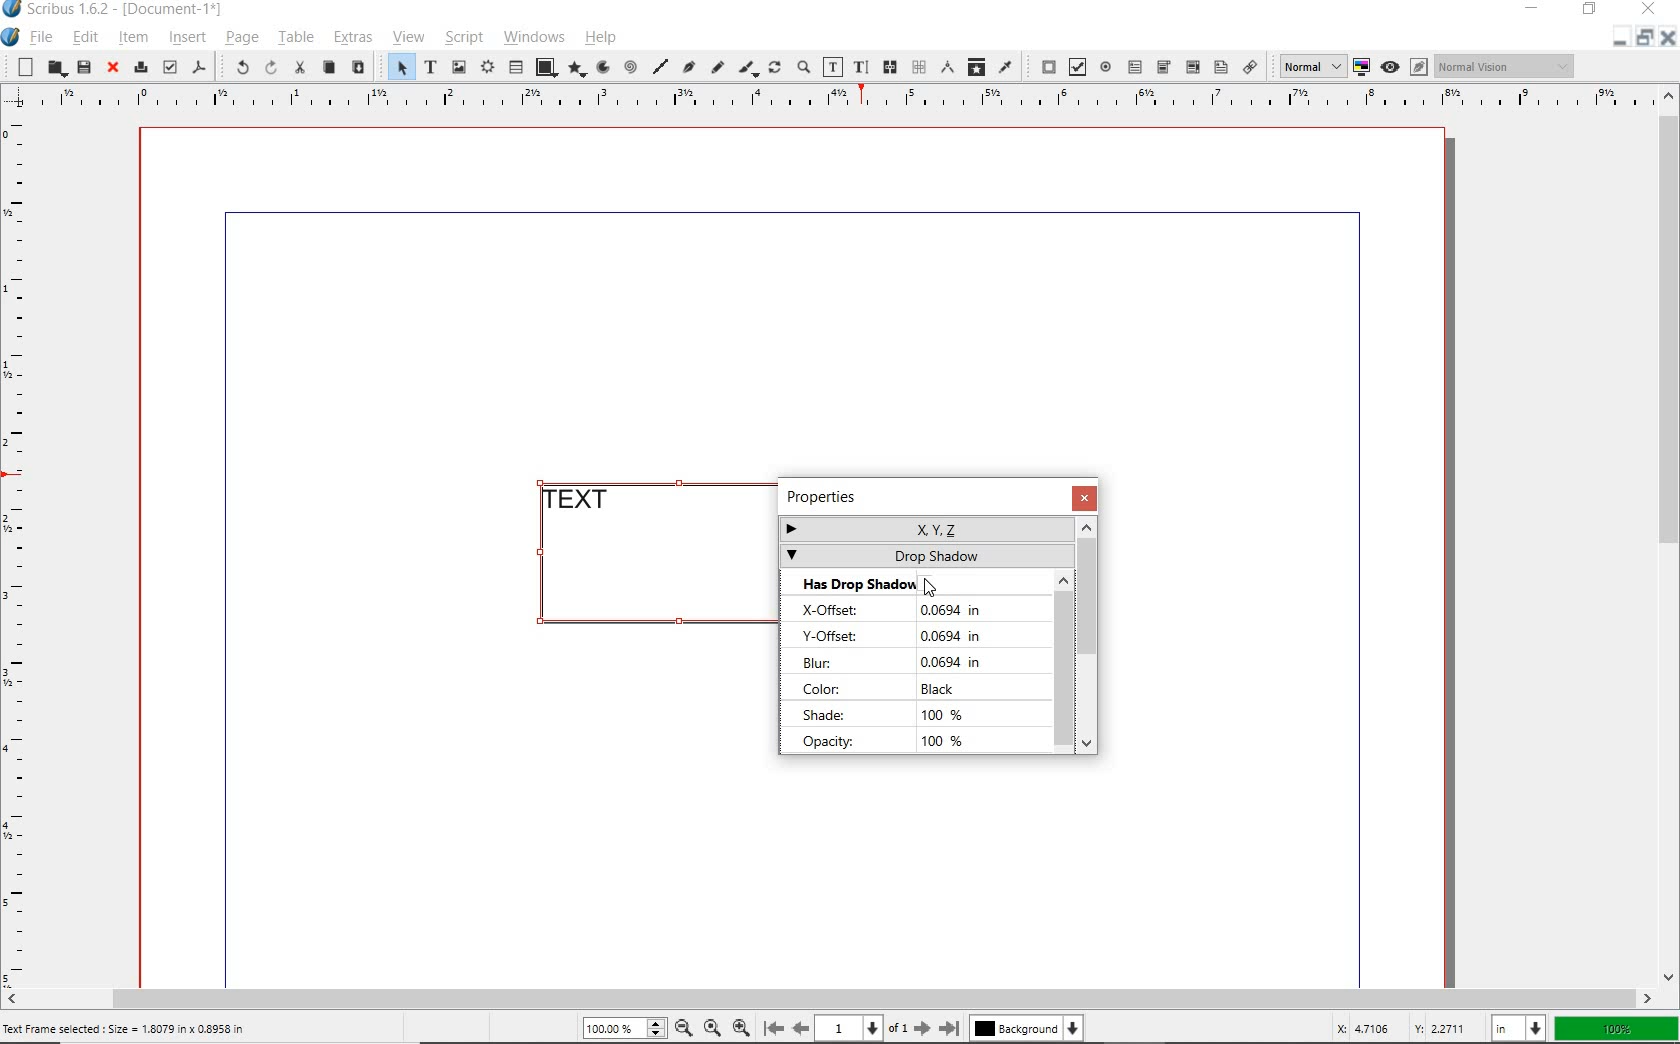 The width and height of the screenshot is (1680, 1044). What do you see at coordinates (775, 69) in the screenshot?
I see `rotate item` at bounding box center [775, 69].